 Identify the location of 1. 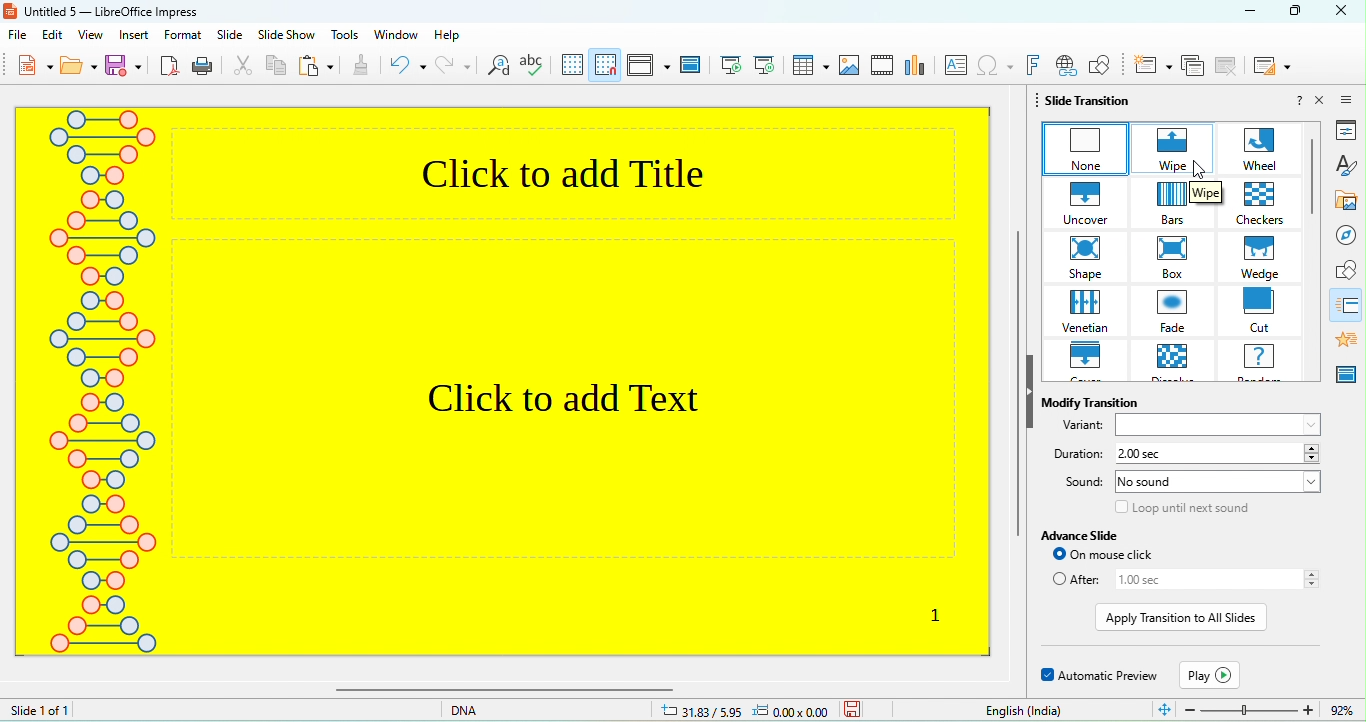
(933, 615).